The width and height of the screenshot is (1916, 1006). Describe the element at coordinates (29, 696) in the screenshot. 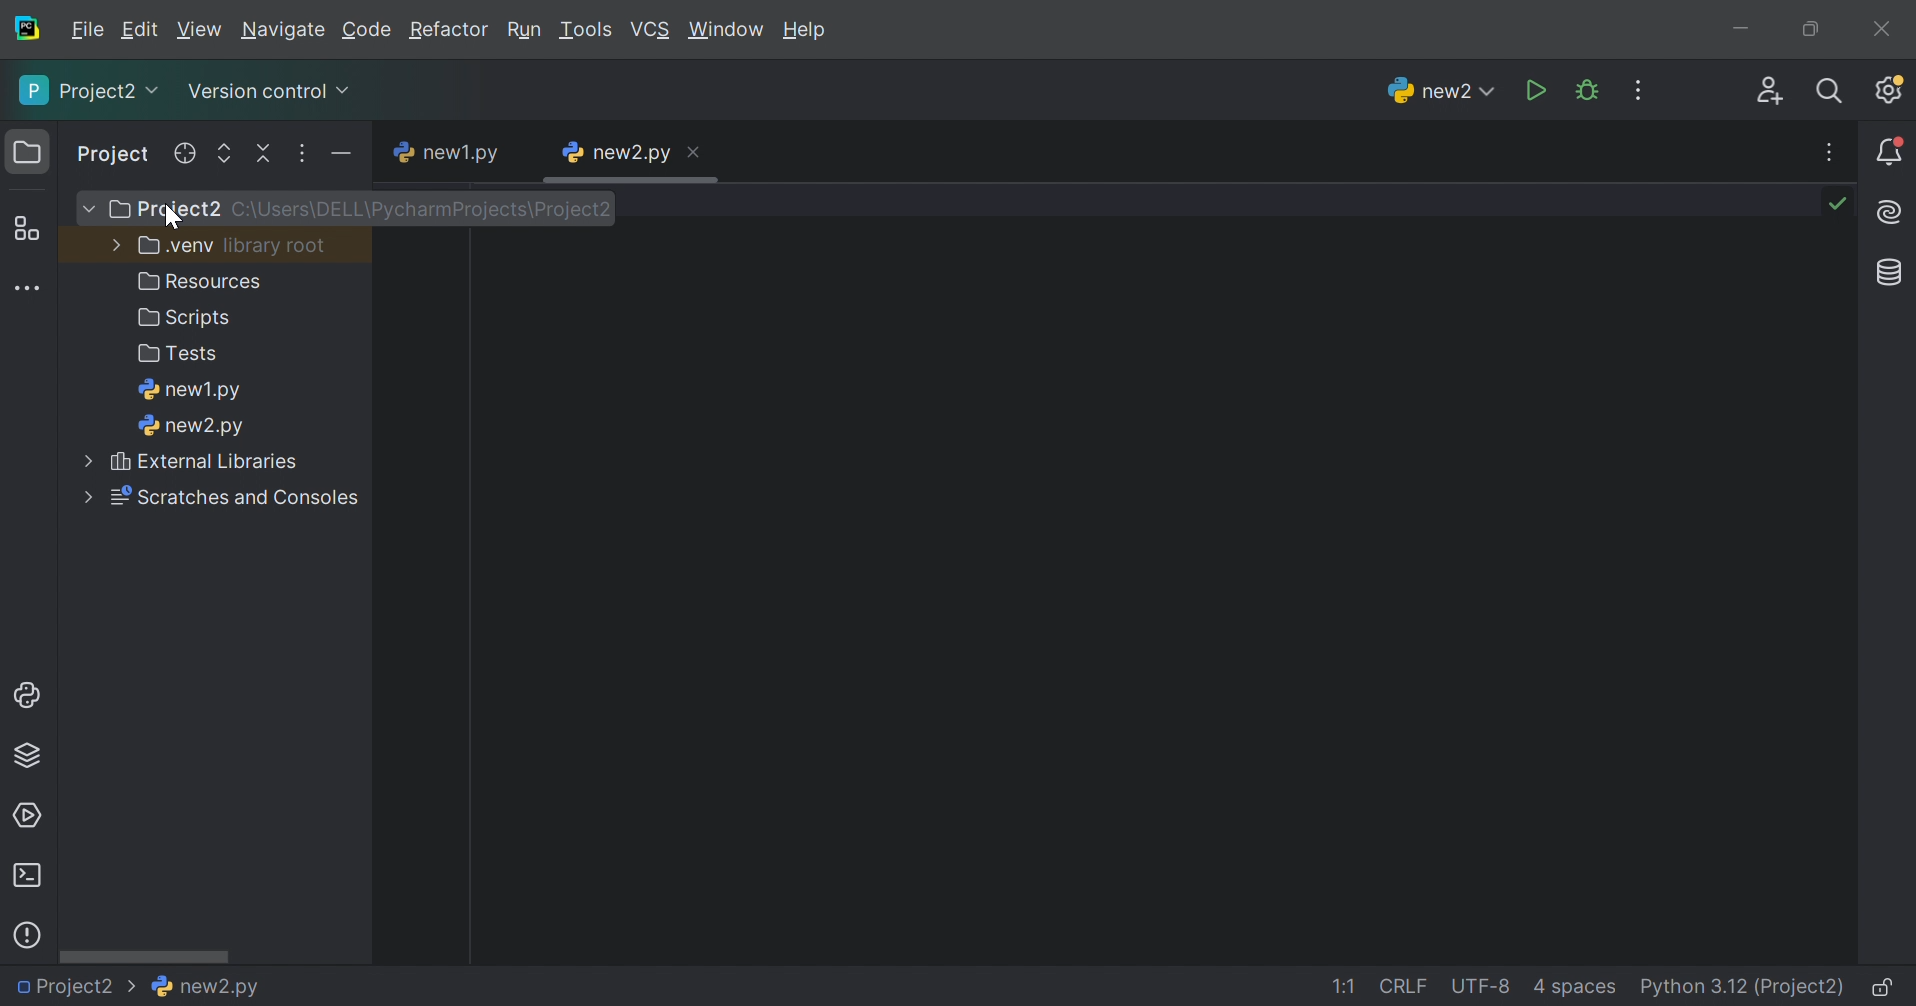

I see `Python console` at that location.